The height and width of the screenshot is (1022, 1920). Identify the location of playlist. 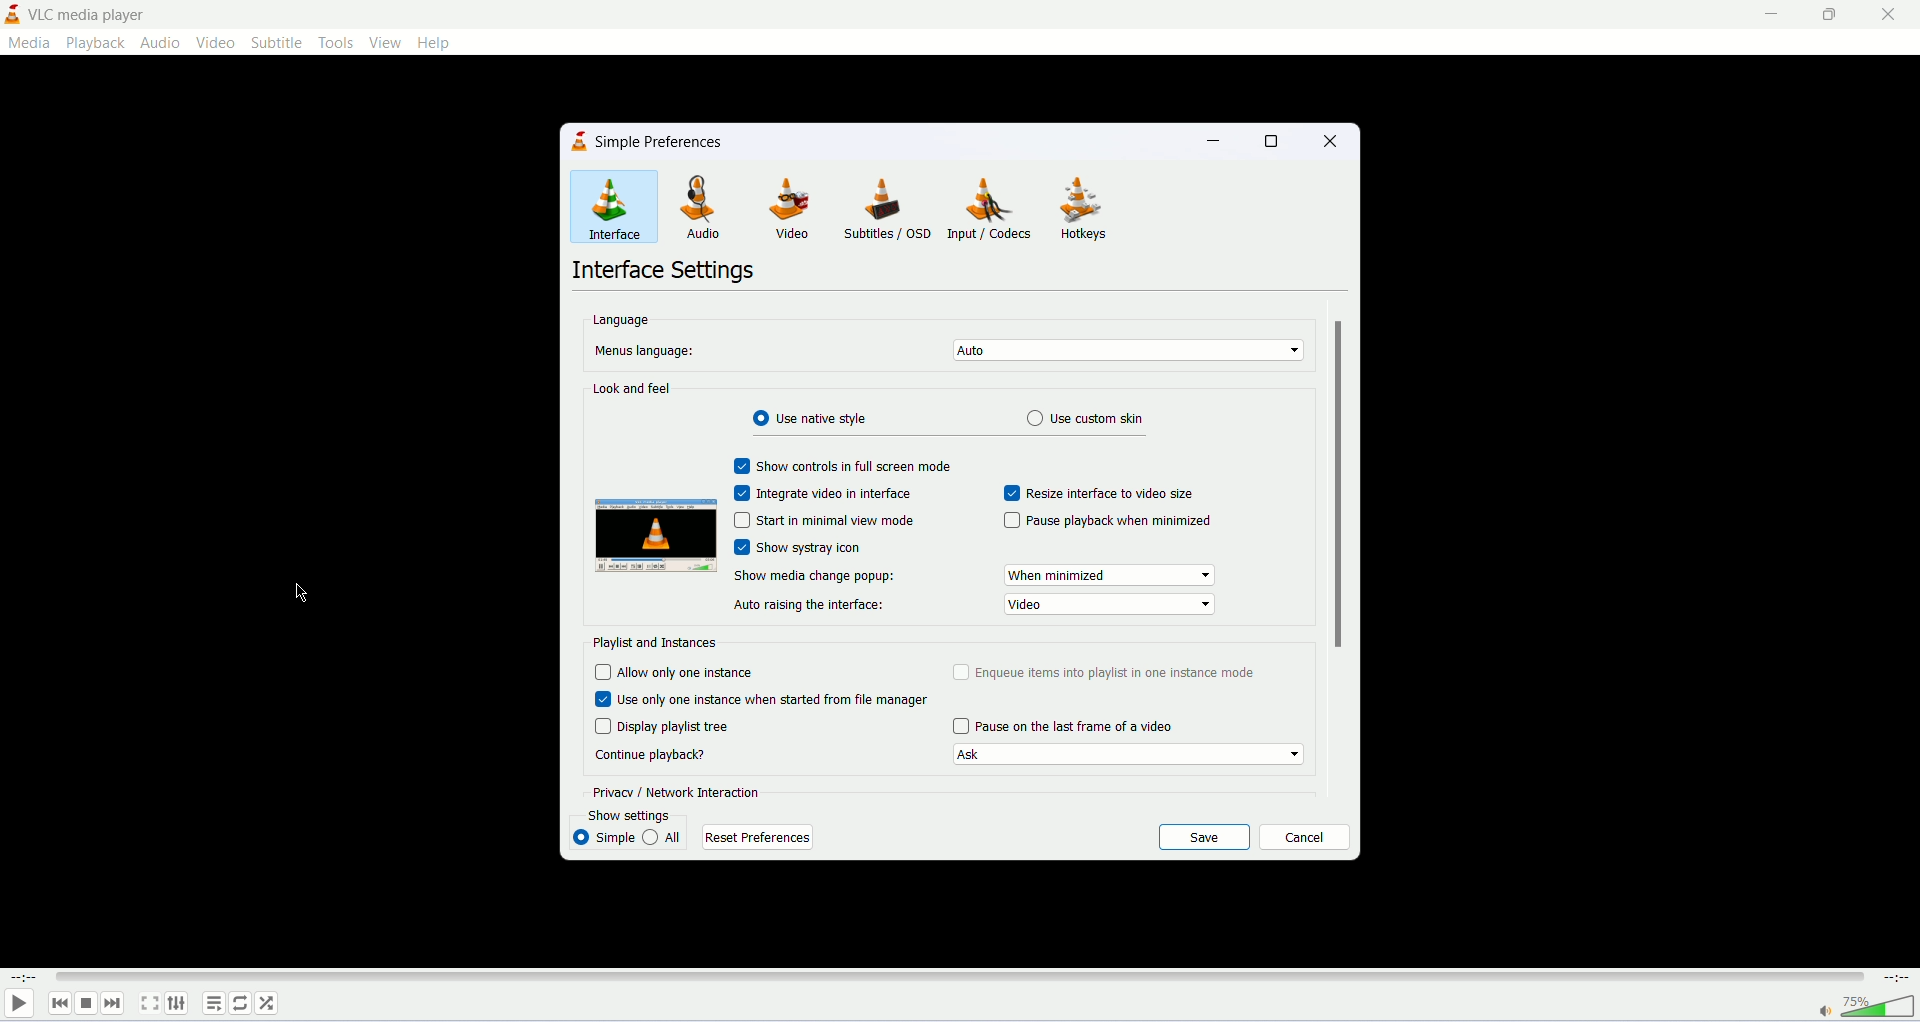
(213, 1002).